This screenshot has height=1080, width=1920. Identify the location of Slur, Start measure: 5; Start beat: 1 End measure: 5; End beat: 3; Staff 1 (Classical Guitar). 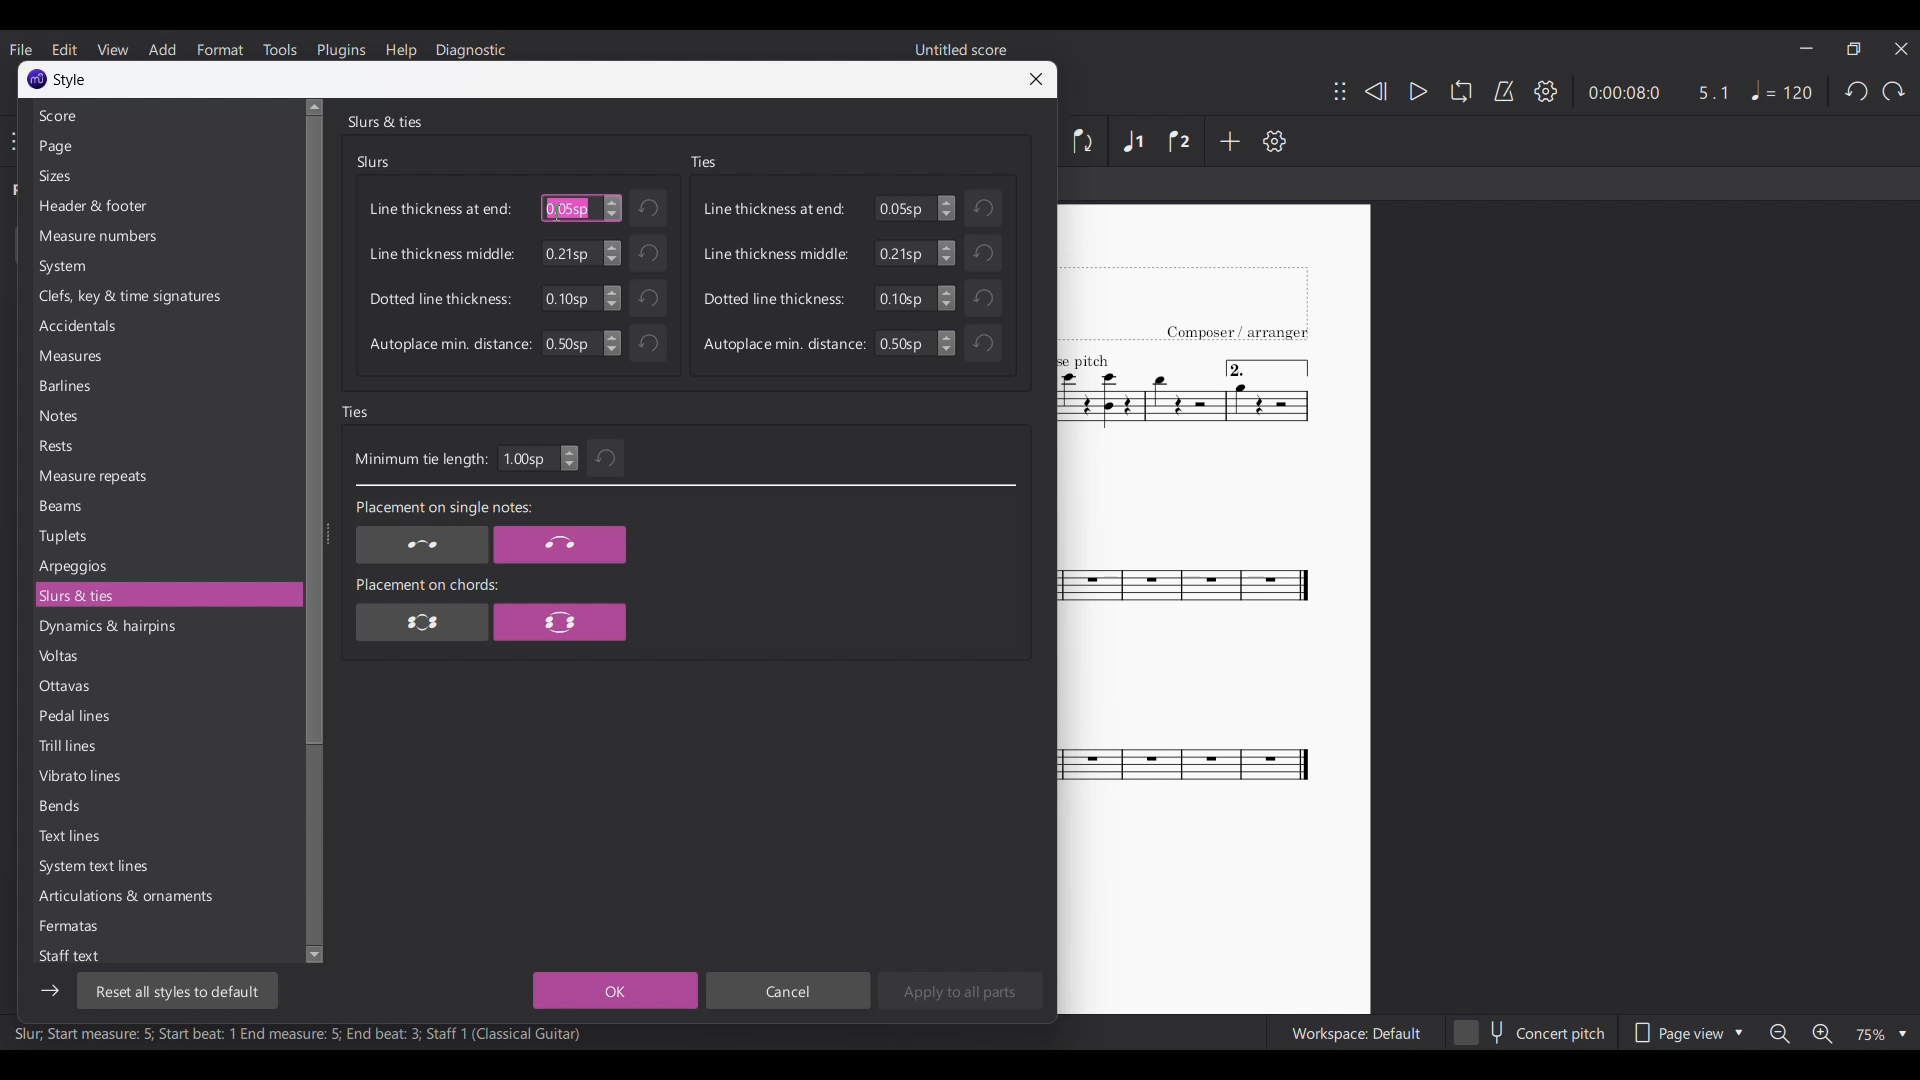
(298, 1036).